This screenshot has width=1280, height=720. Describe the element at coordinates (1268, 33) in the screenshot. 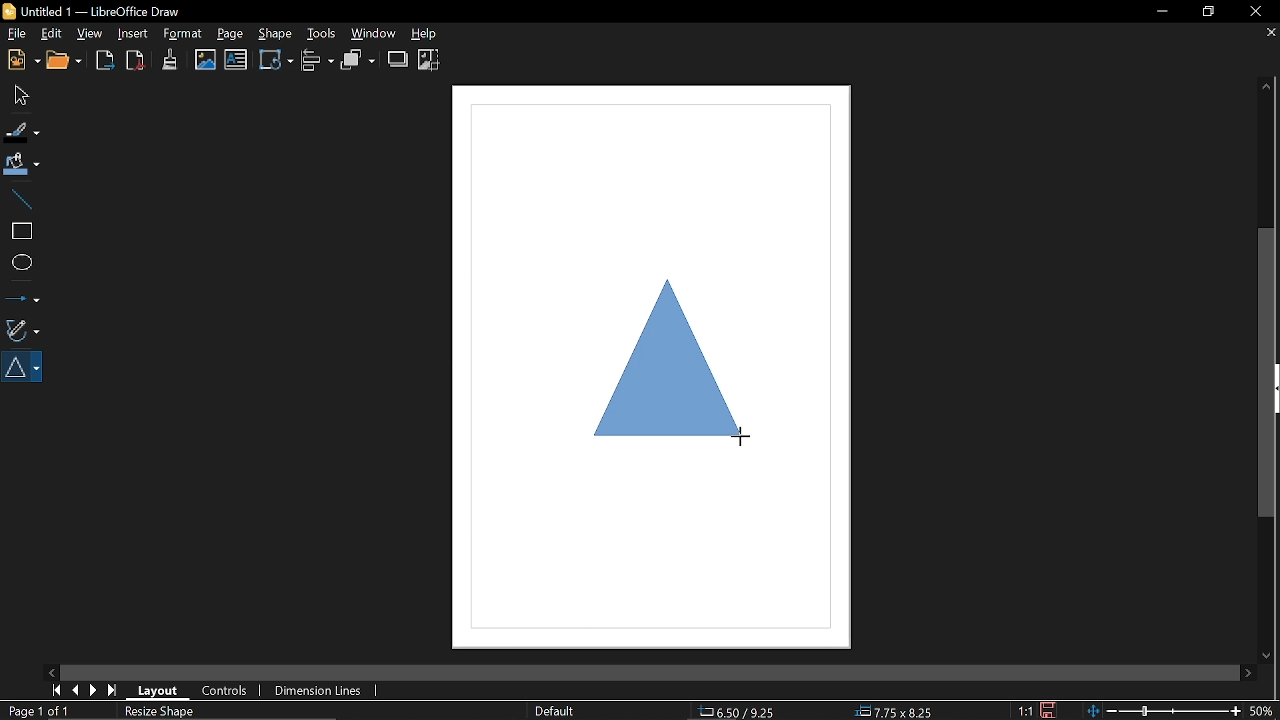

I see `Close page` at that location.